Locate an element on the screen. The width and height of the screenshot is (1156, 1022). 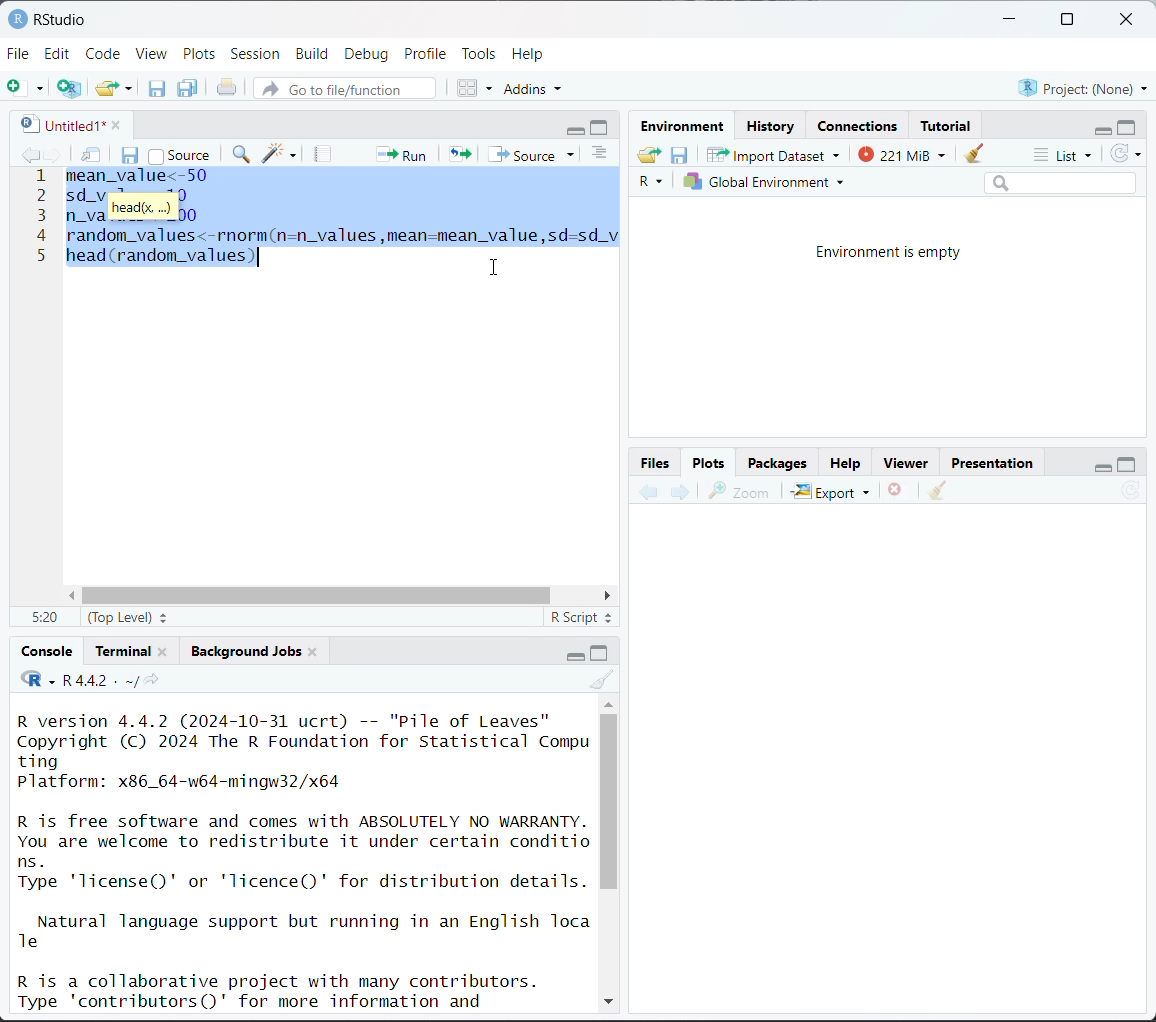
maximize is located at coordinates (601, 652).